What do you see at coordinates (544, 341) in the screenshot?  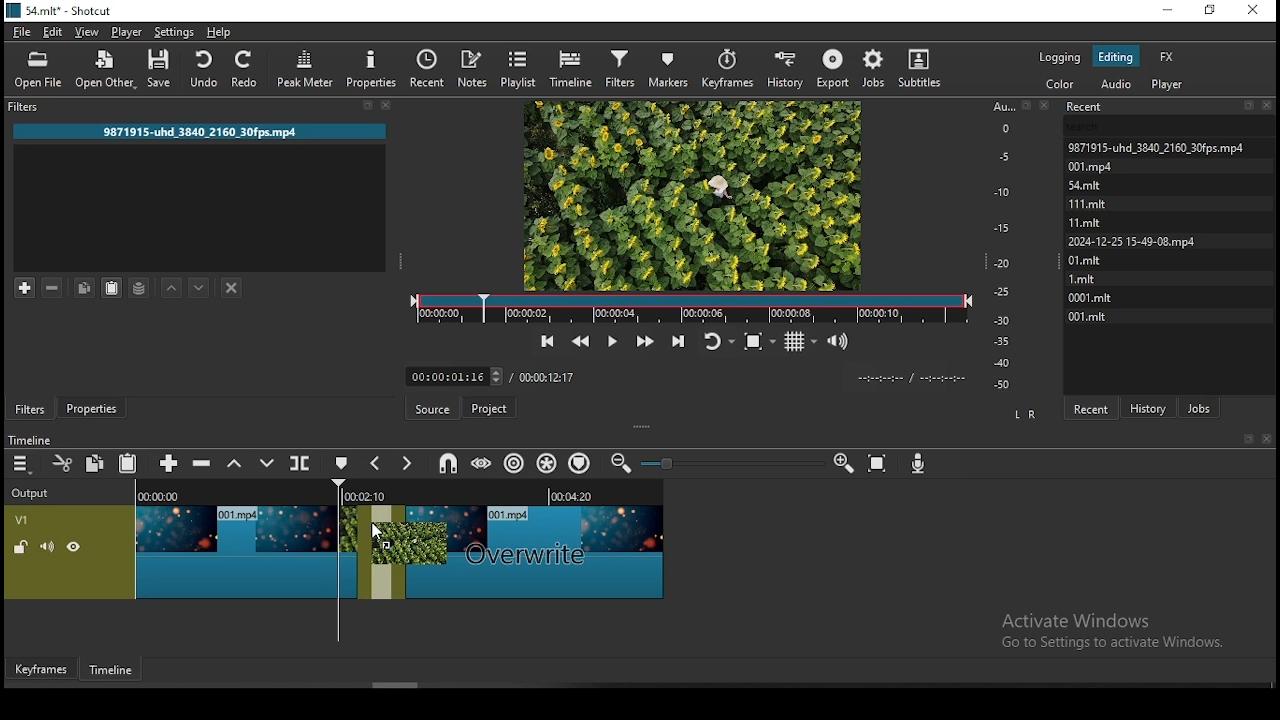 I see `skip to the previous point` at bounding box center [544, 341].